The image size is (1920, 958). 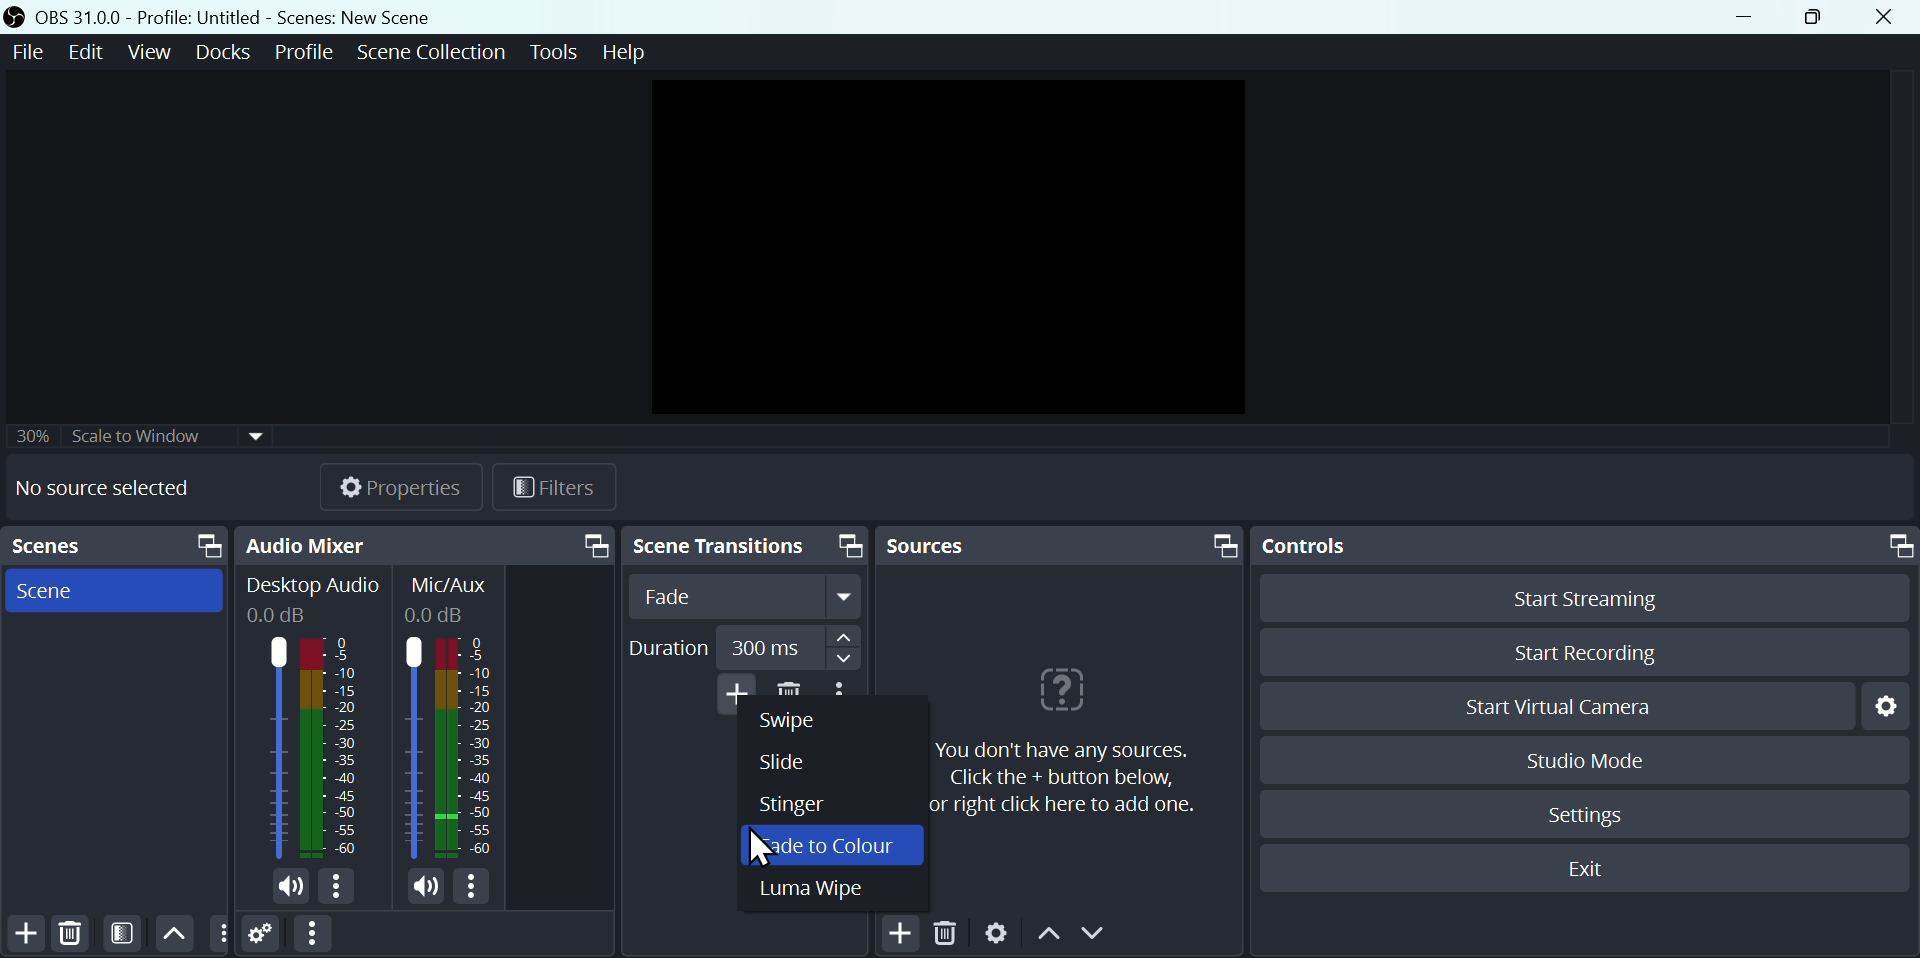 What do you see at coordinates (1061, 544) in the screenshot?
I see `Sources` at bounding box center [1061, 544].